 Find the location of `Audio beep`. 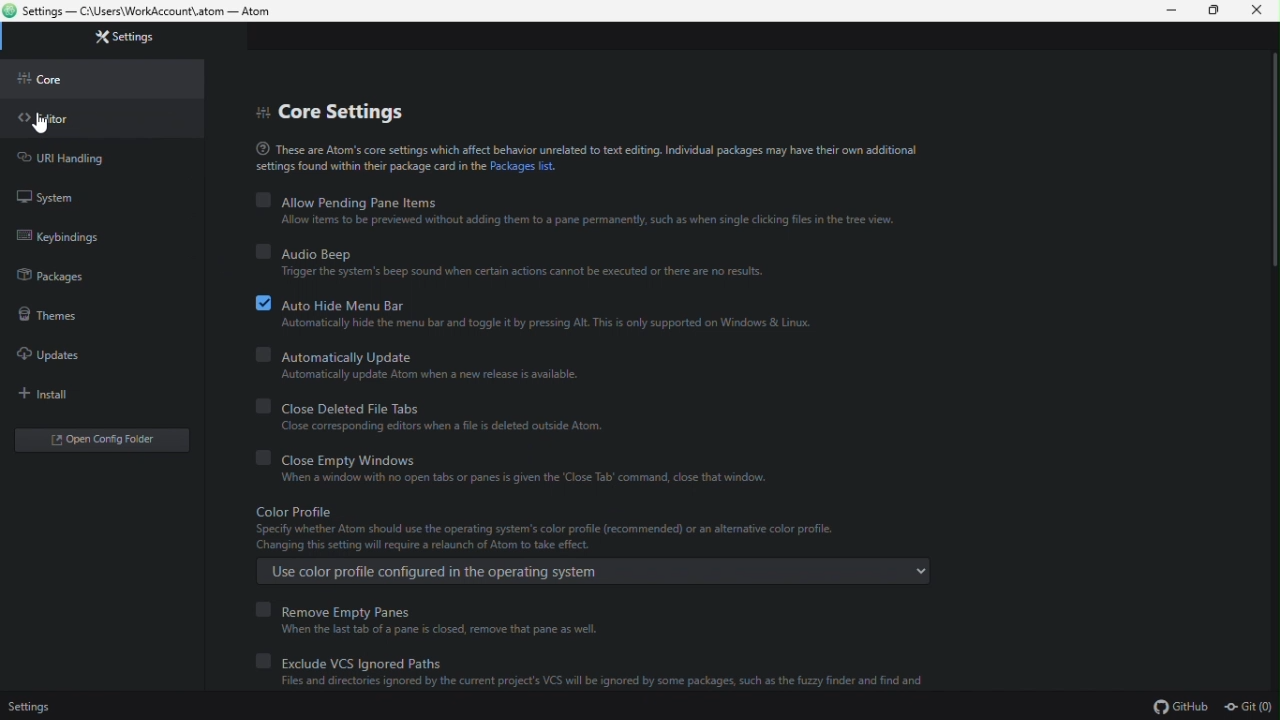

Audio beep is located at coordinates (527, 248).